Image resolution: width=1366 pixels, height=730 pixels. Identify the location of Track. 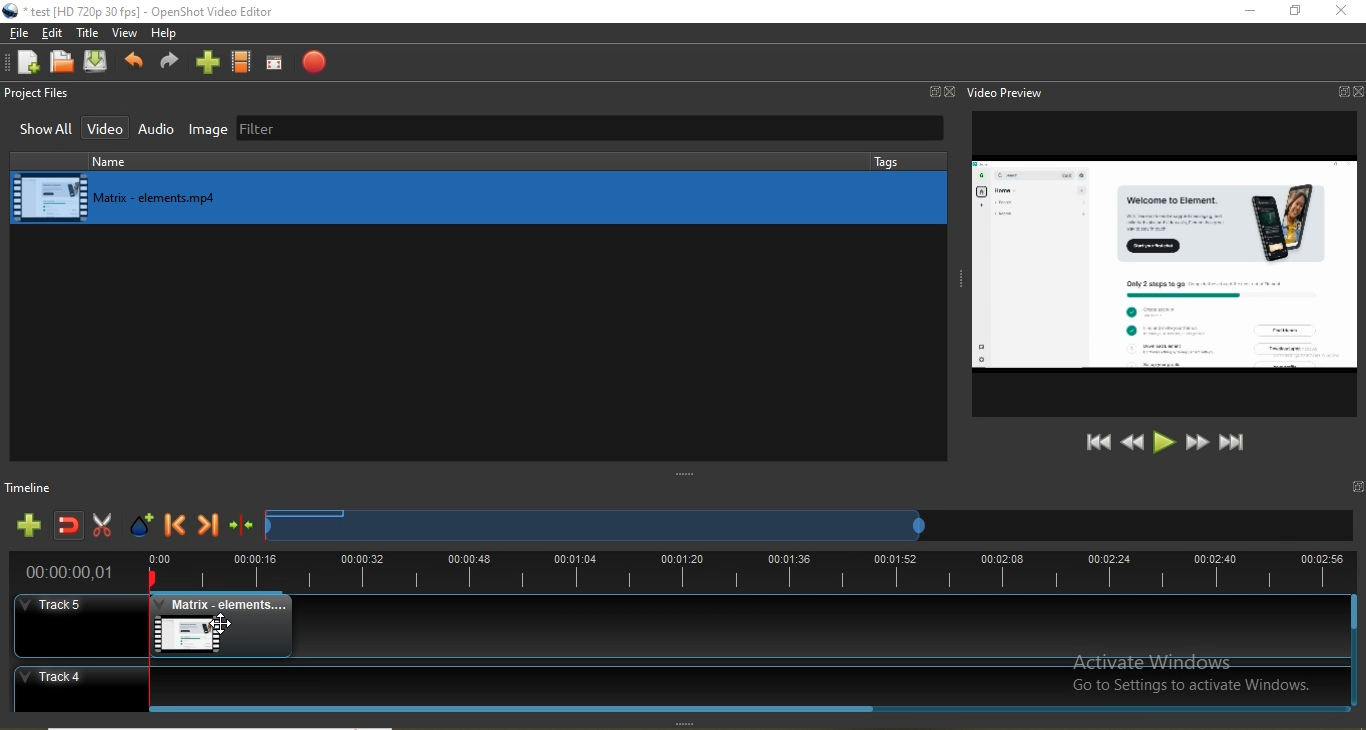
(671, 683).